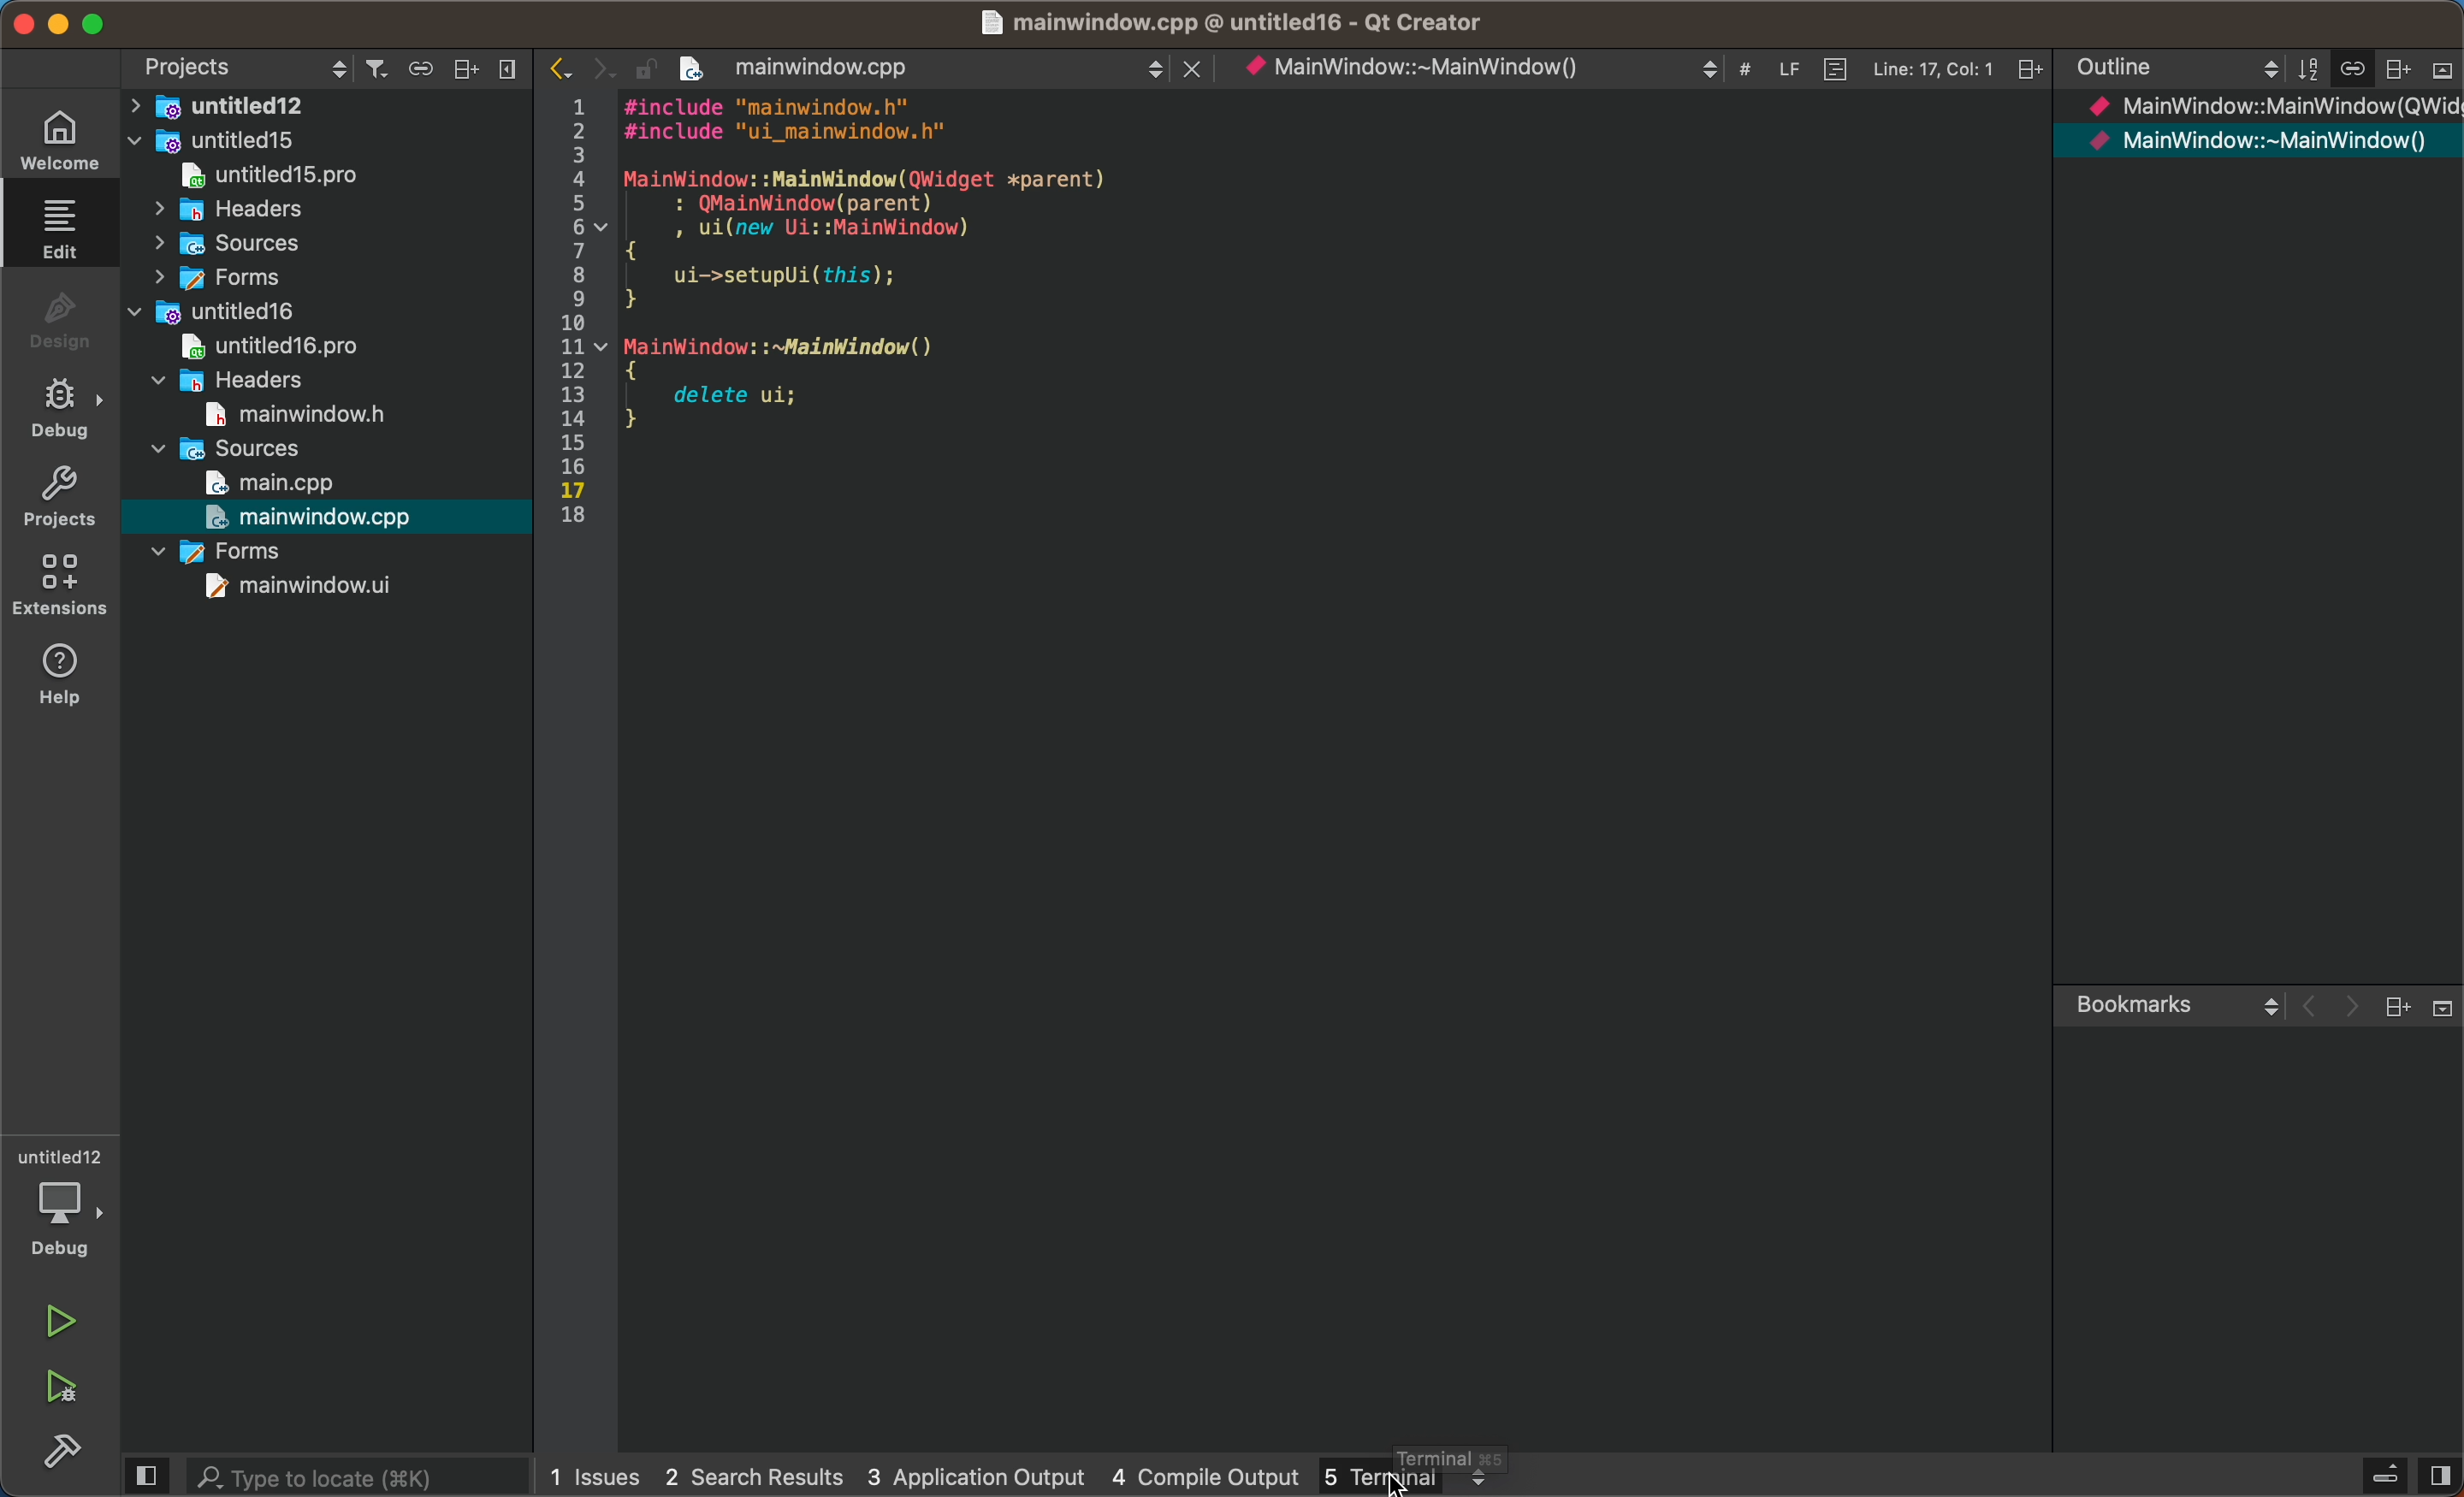  What do you see at coordinates (466, 70) in the screenshot?
I see `add file` at bounding box center [466, 70].